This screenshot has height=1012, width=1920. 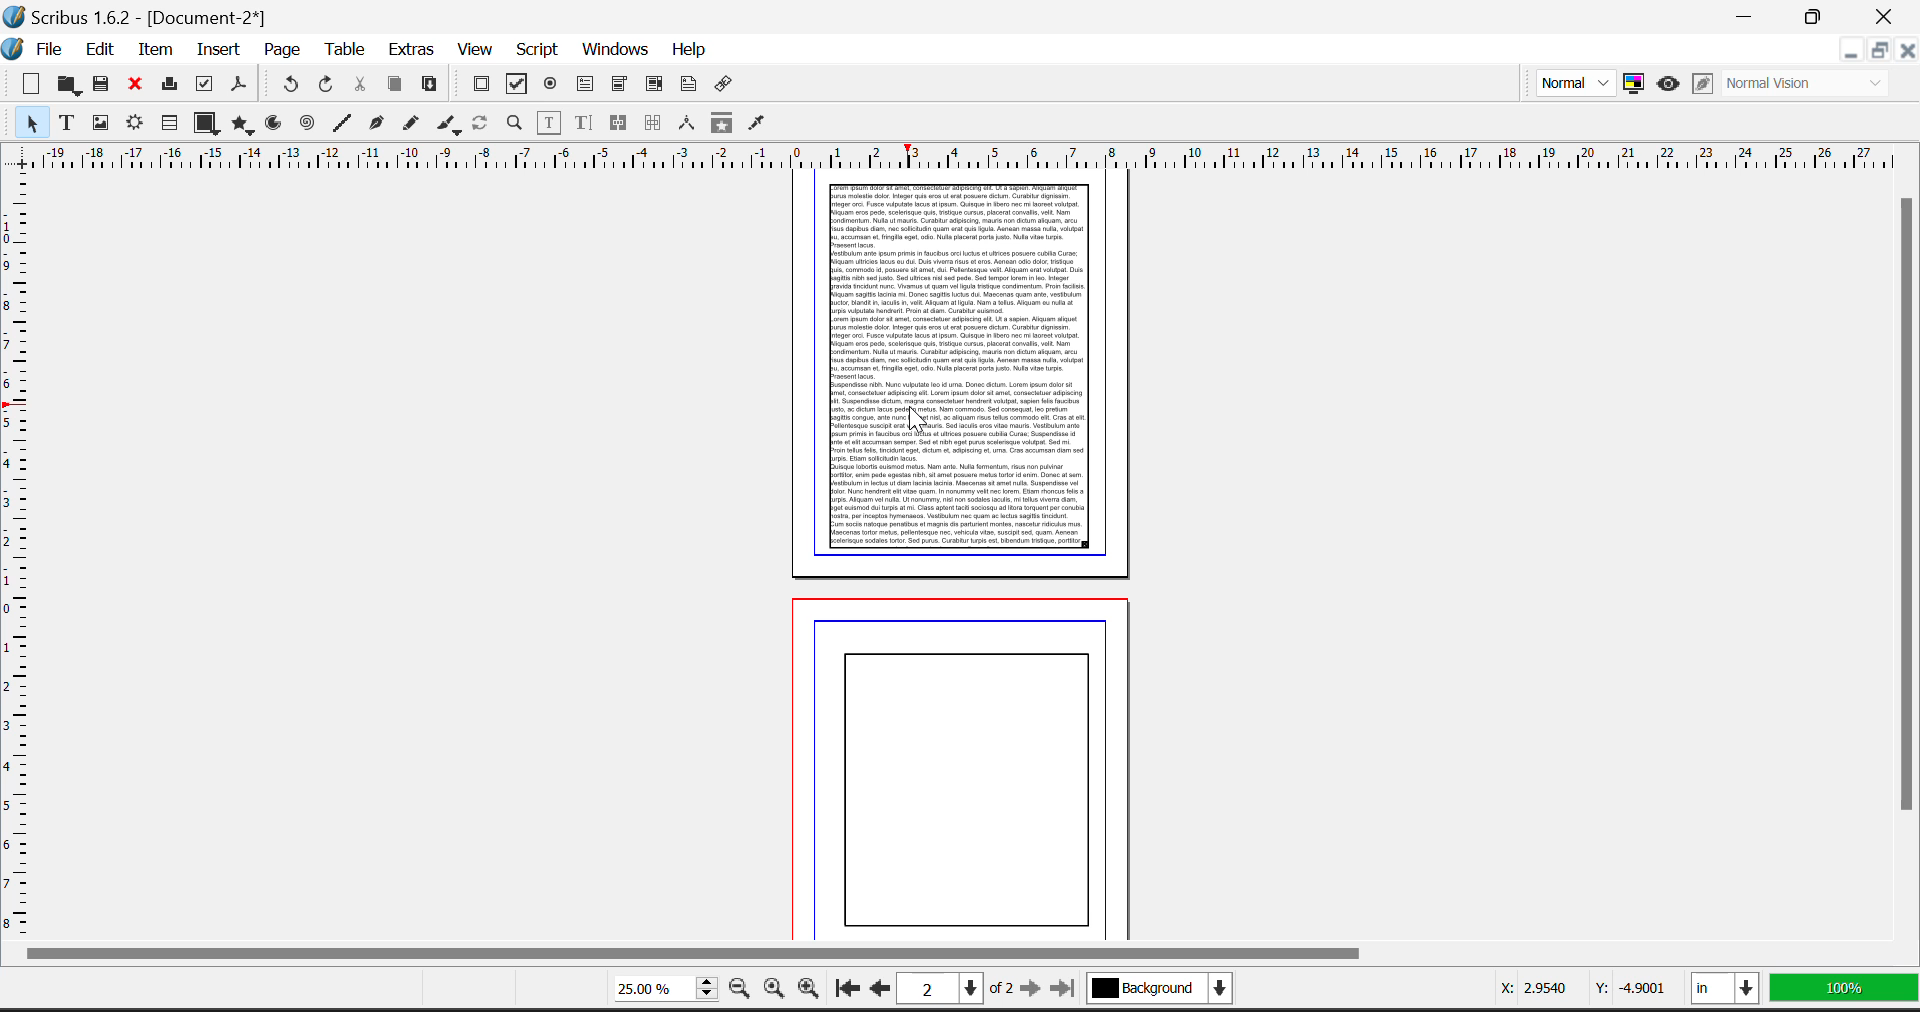 I want to click on Text Annotation, so click(x=691, y=86).